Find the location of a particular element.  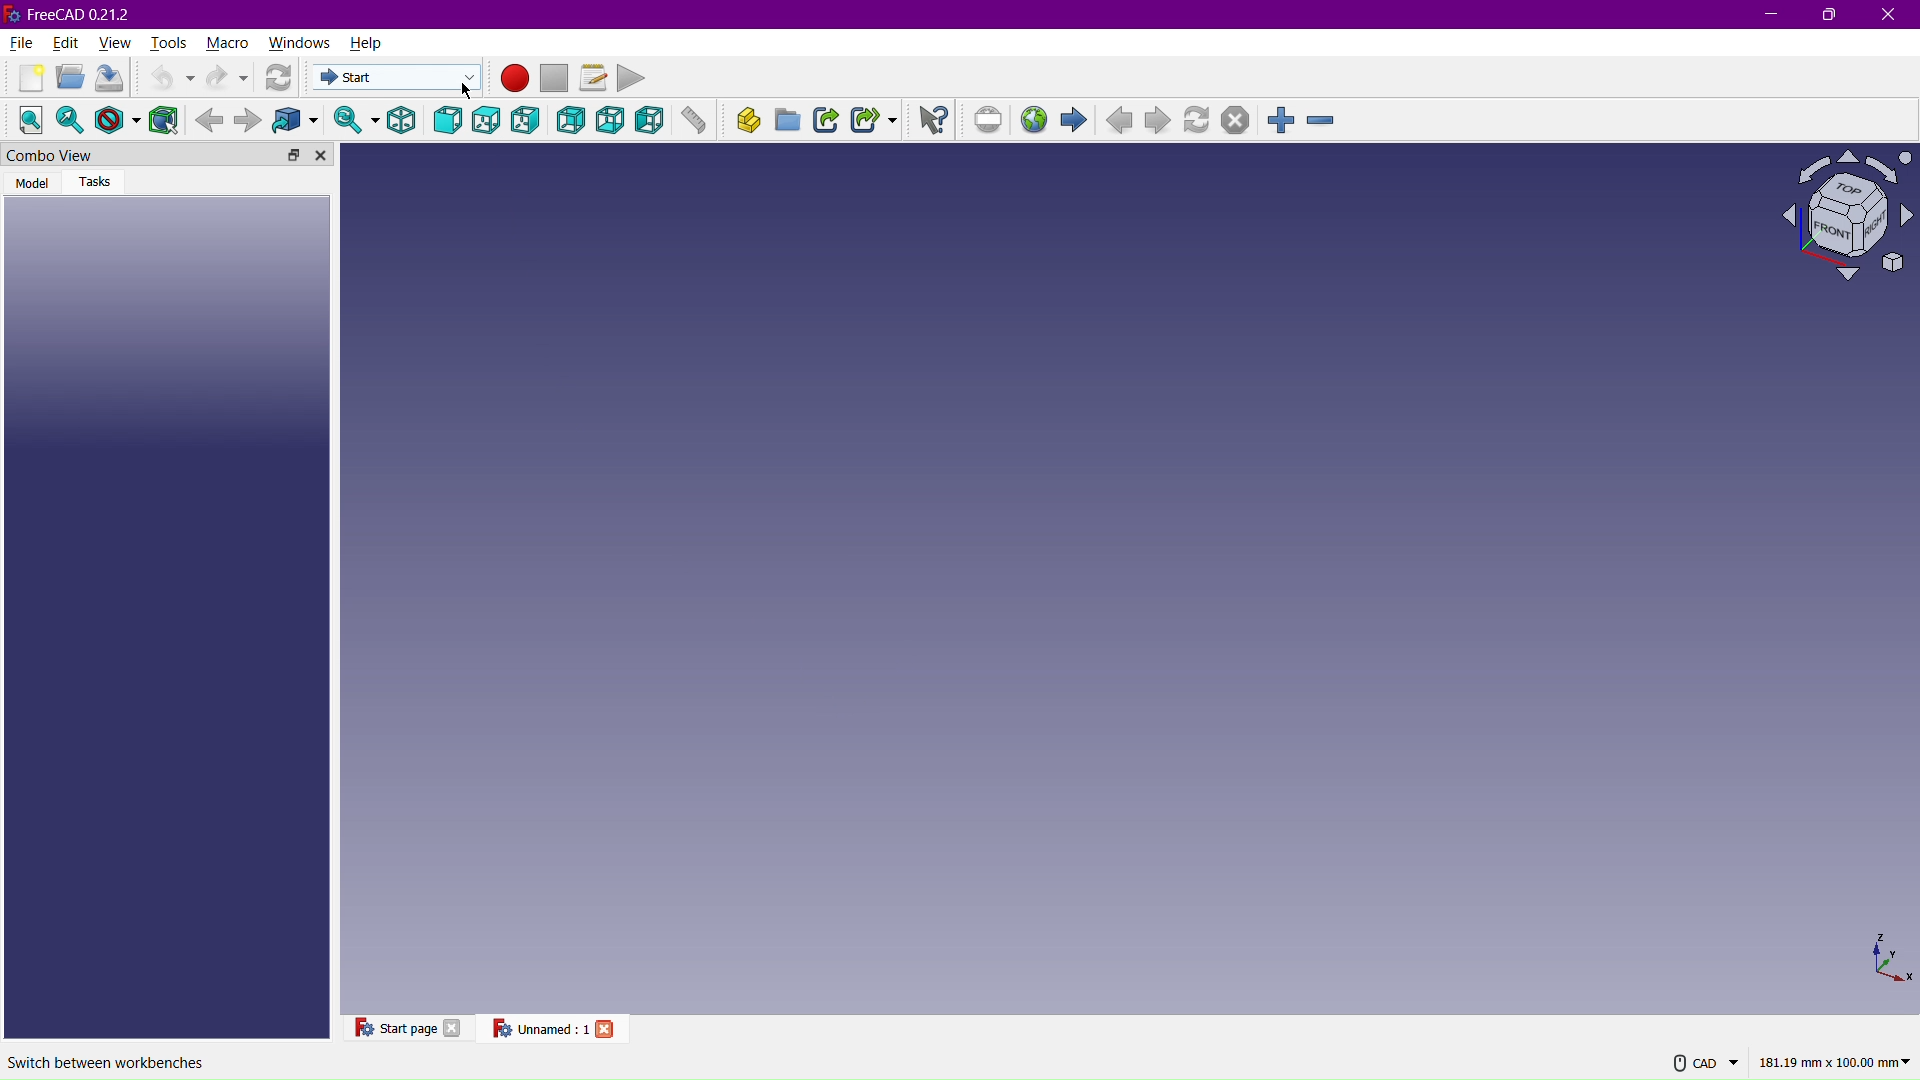

Back is located at coordinates (569, 119).